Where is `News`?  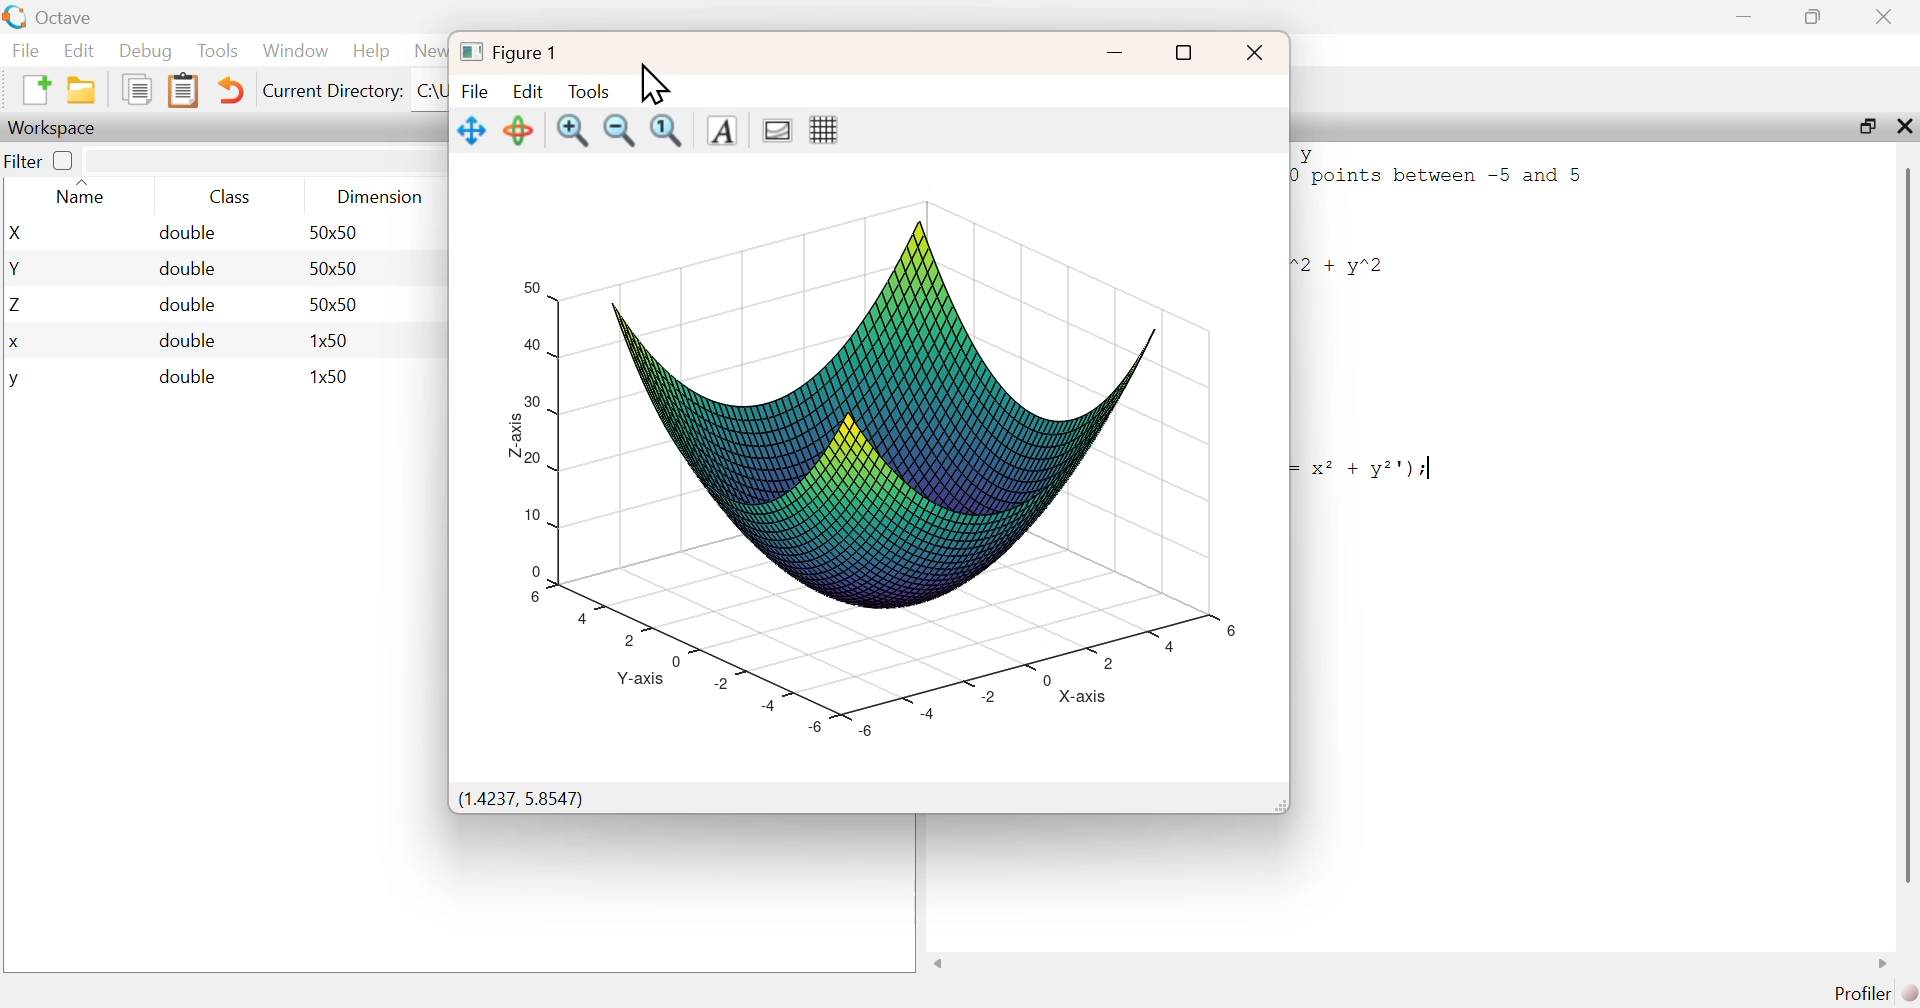
News is located at coordinates (431, 51).